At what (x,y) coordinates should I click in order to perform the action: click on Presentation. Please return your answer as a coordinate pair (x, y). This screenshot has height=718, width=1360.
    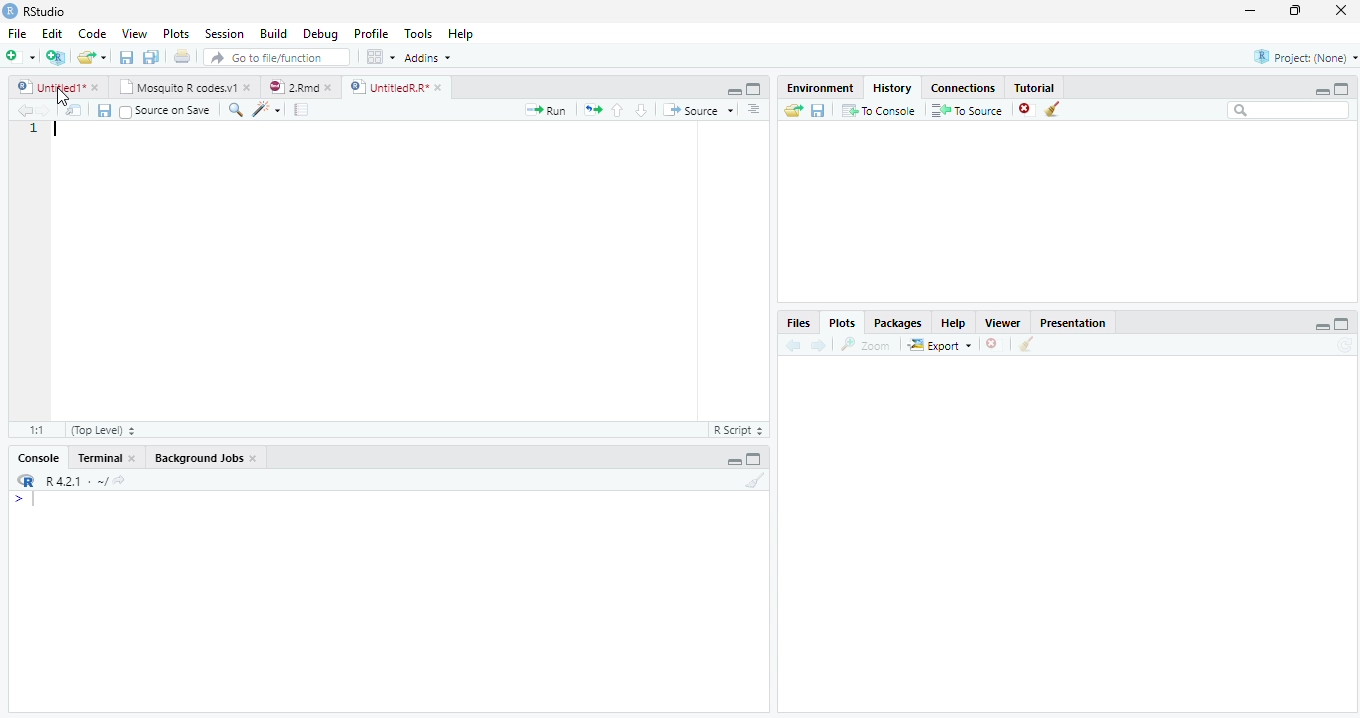
    Looking at the image, I should click on (1073, 322).